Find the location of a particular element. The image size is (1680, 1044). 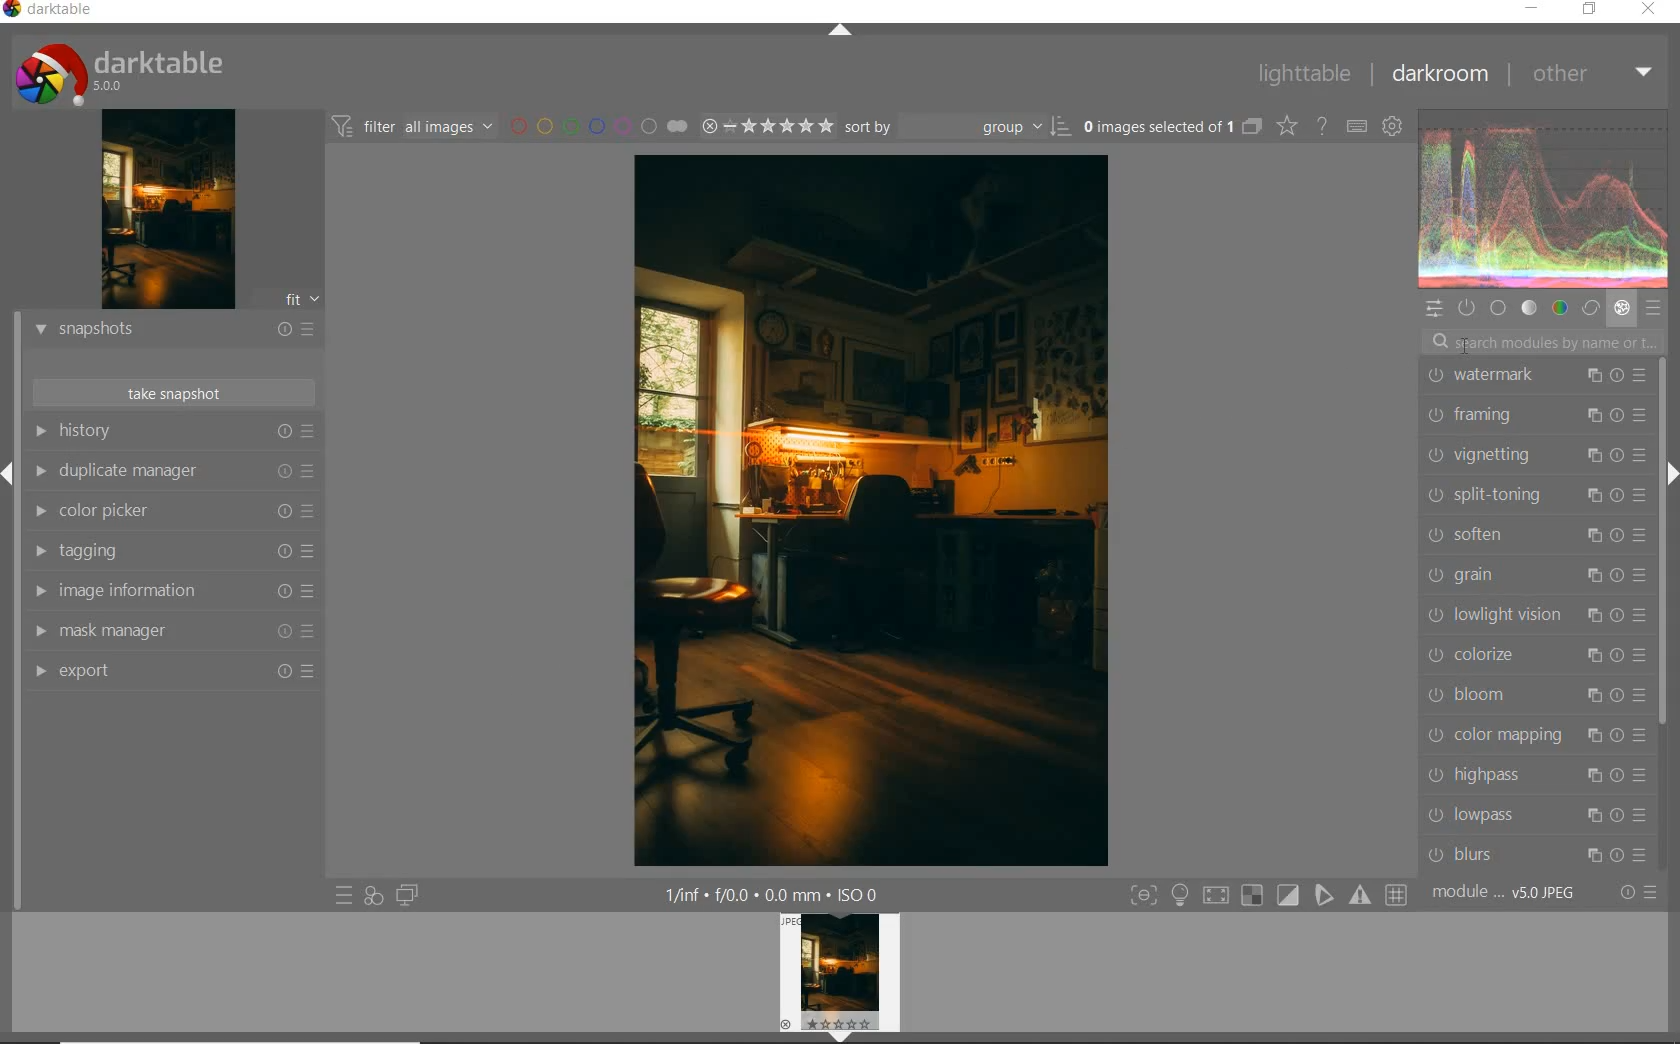

quick access to presets is located at coordinates (345, 894).